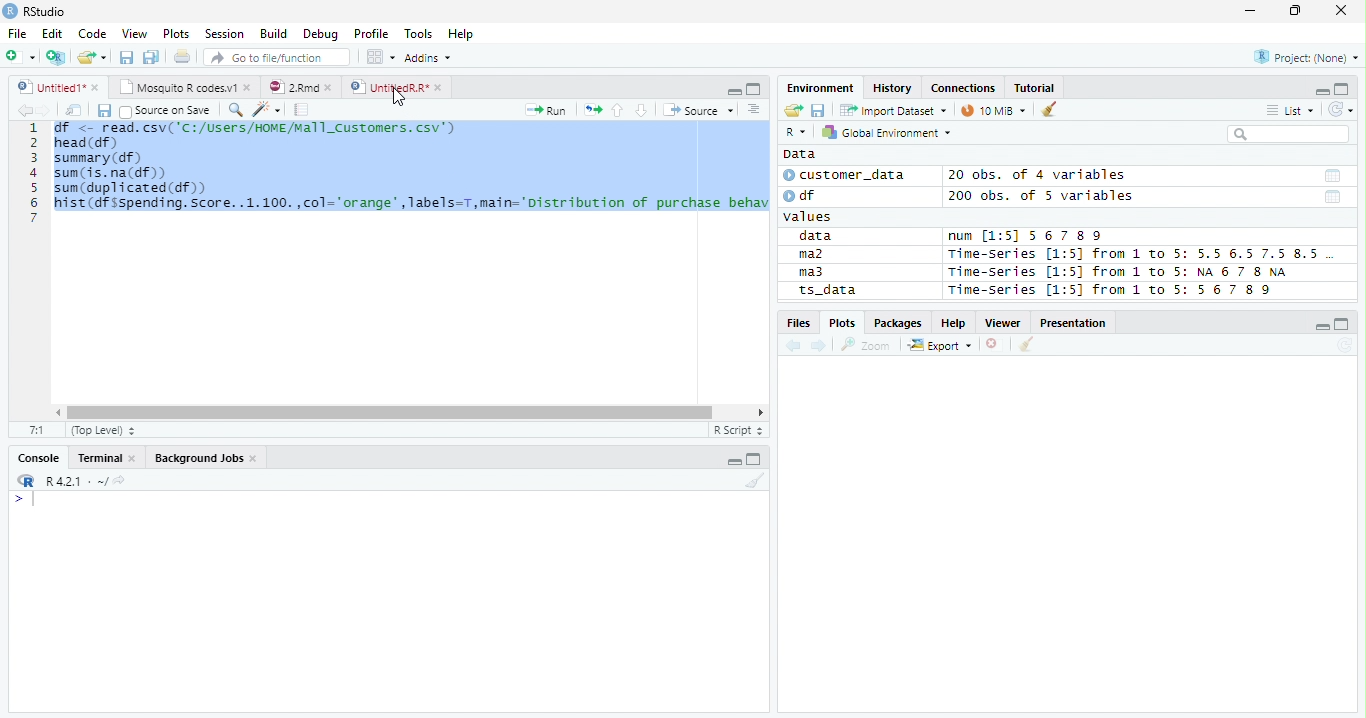  I want to click on History, so click(894, 89).